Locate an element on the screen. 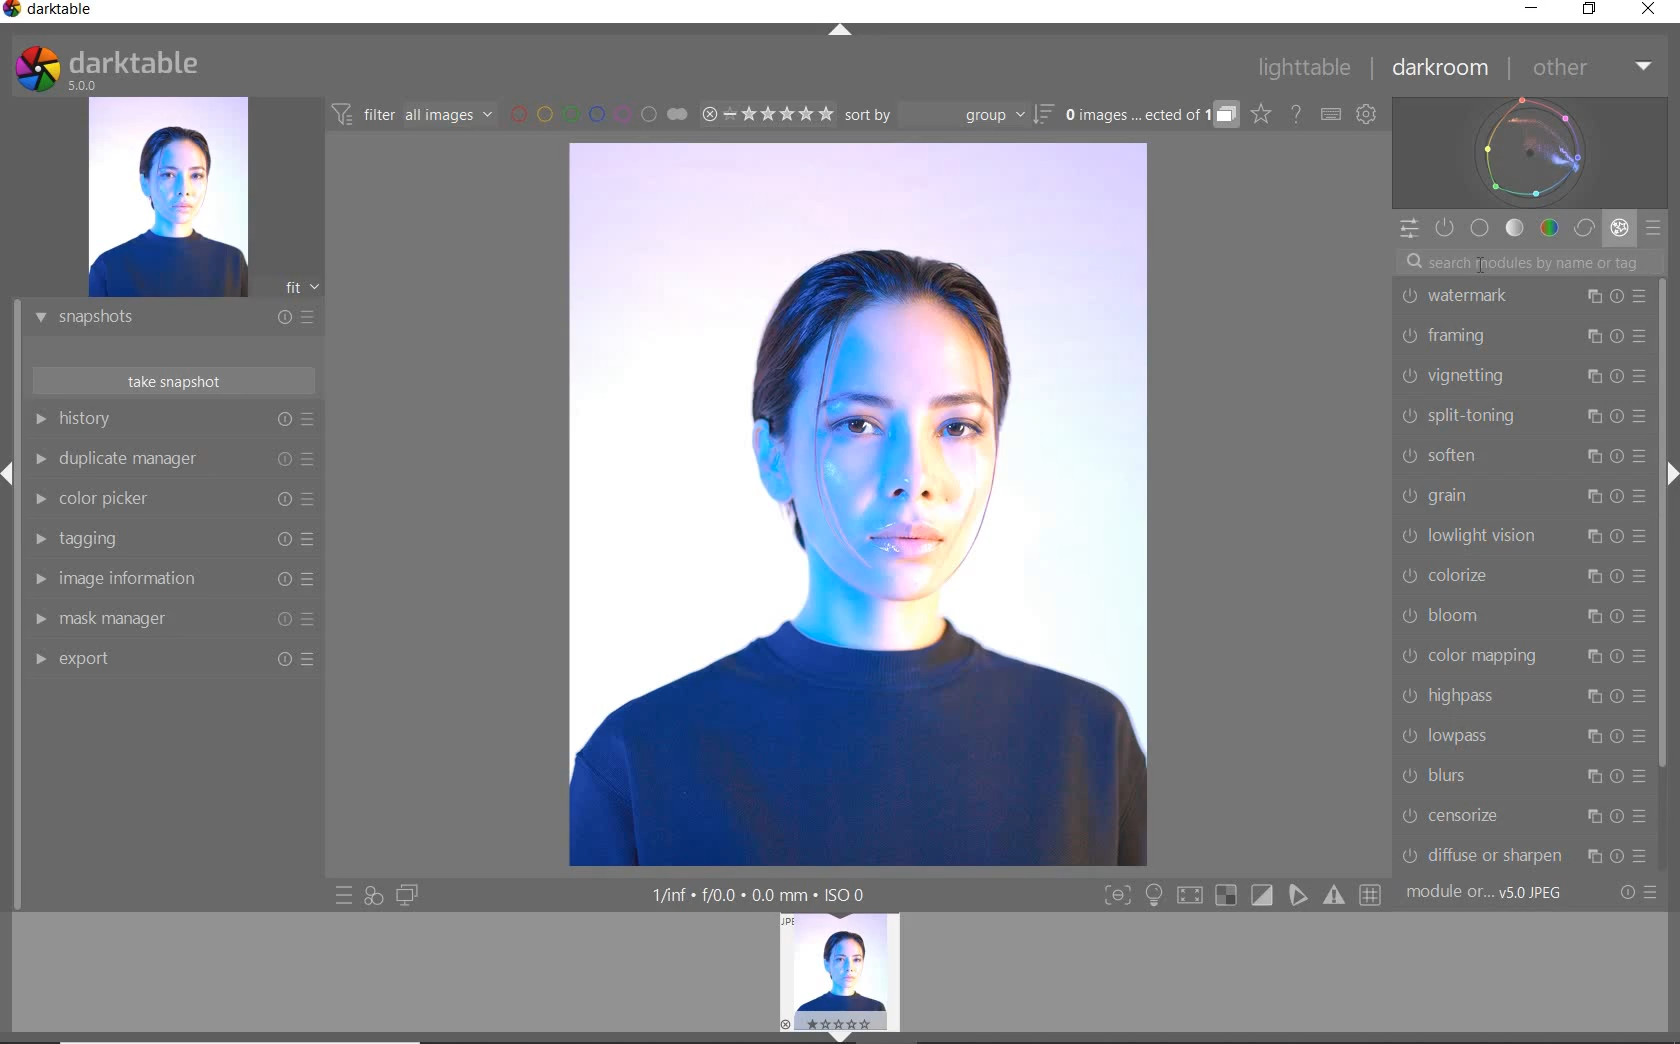 Image resolution: width=1680 pixels, height=1044 pixels. OTHER is located at coordinates (1590, 69).